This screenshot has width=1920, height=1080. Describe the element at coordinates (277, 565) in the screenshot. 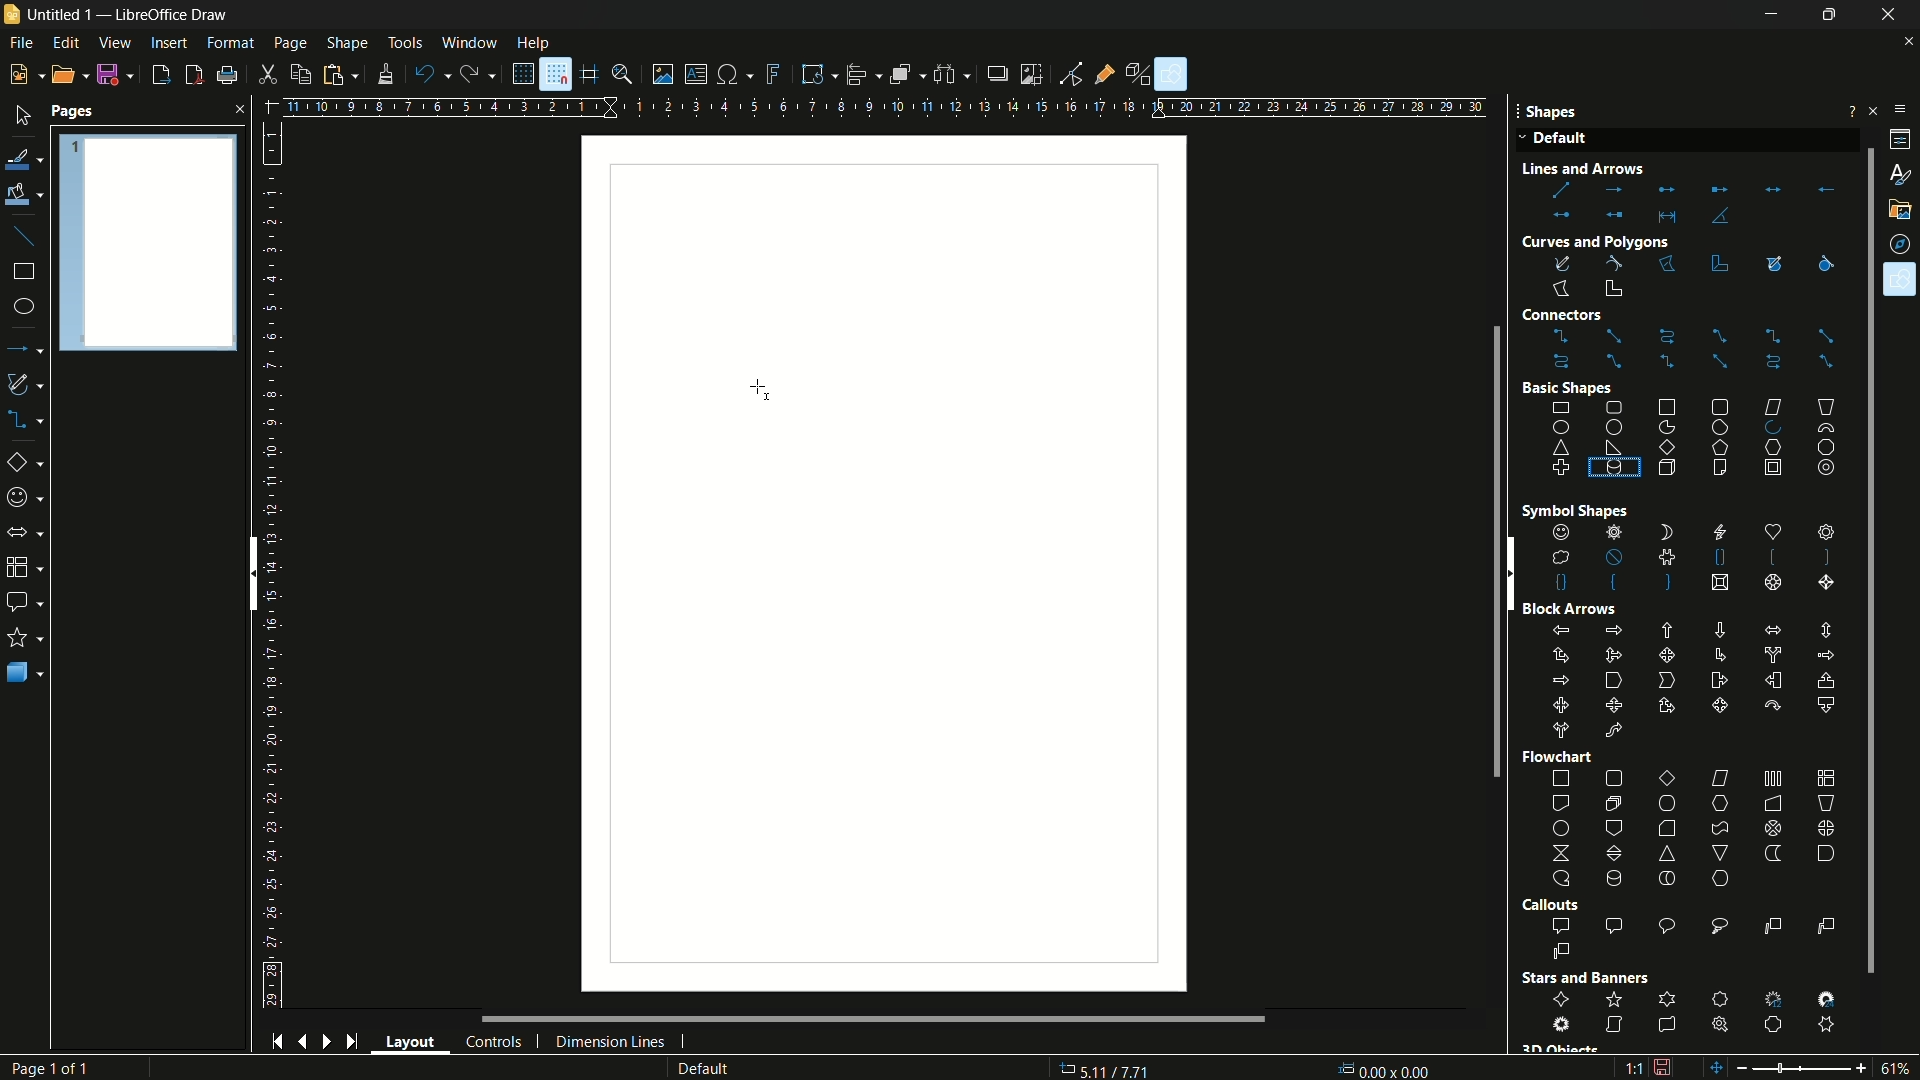

I see `length measuring scale` at that location.